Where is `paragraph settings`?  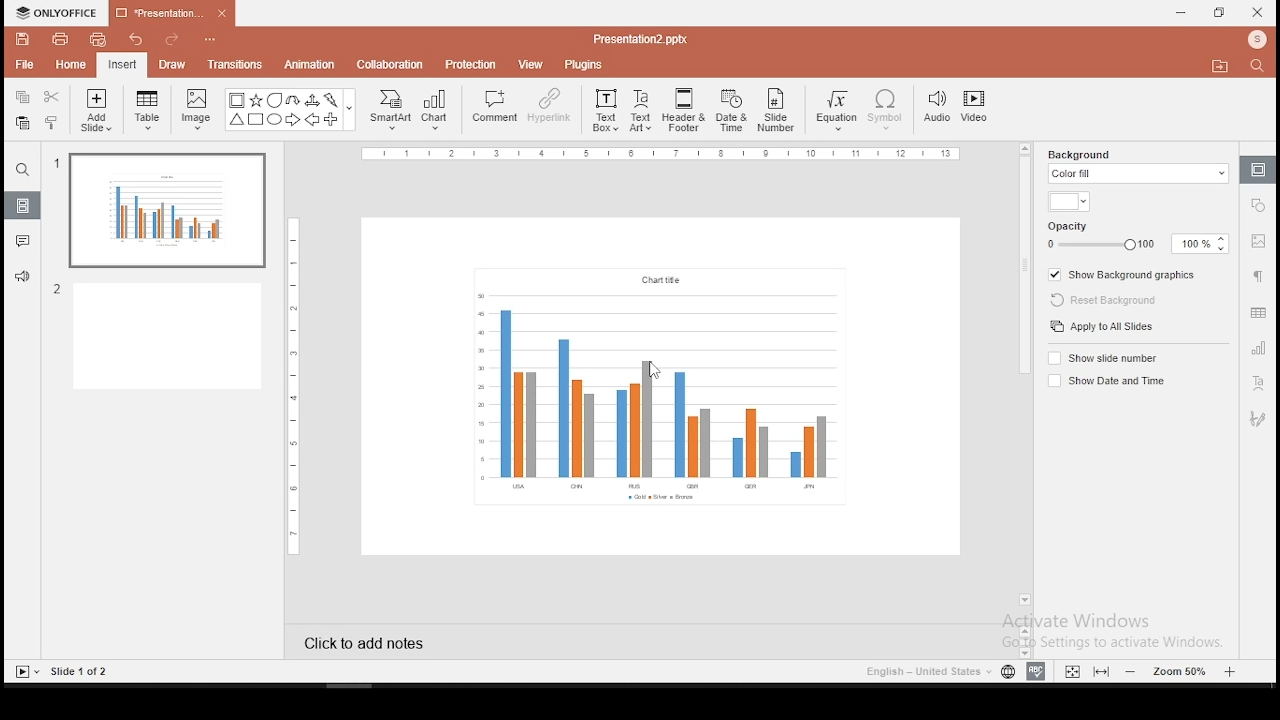
paragraph settings is located at coordinates (1258, 275).